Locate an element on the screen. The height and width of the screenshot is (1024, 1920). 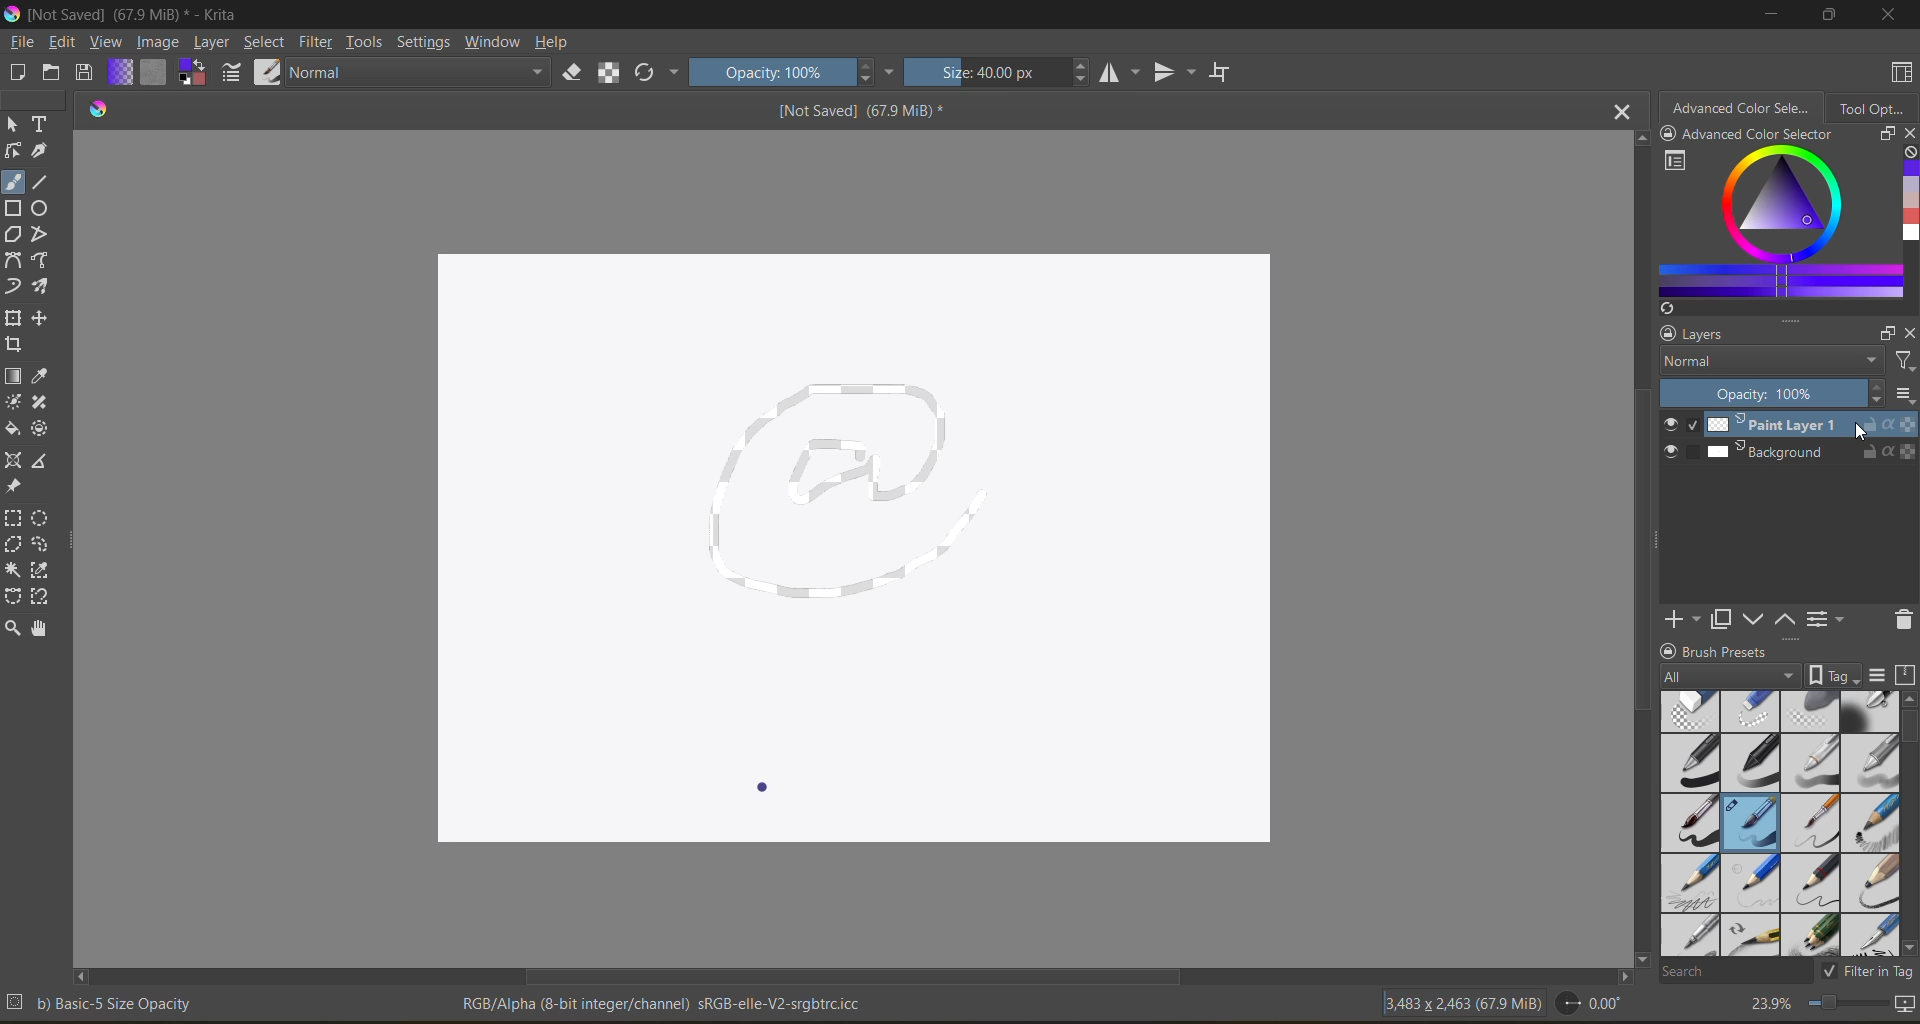
close tab is located at coordinates (1625, 110).